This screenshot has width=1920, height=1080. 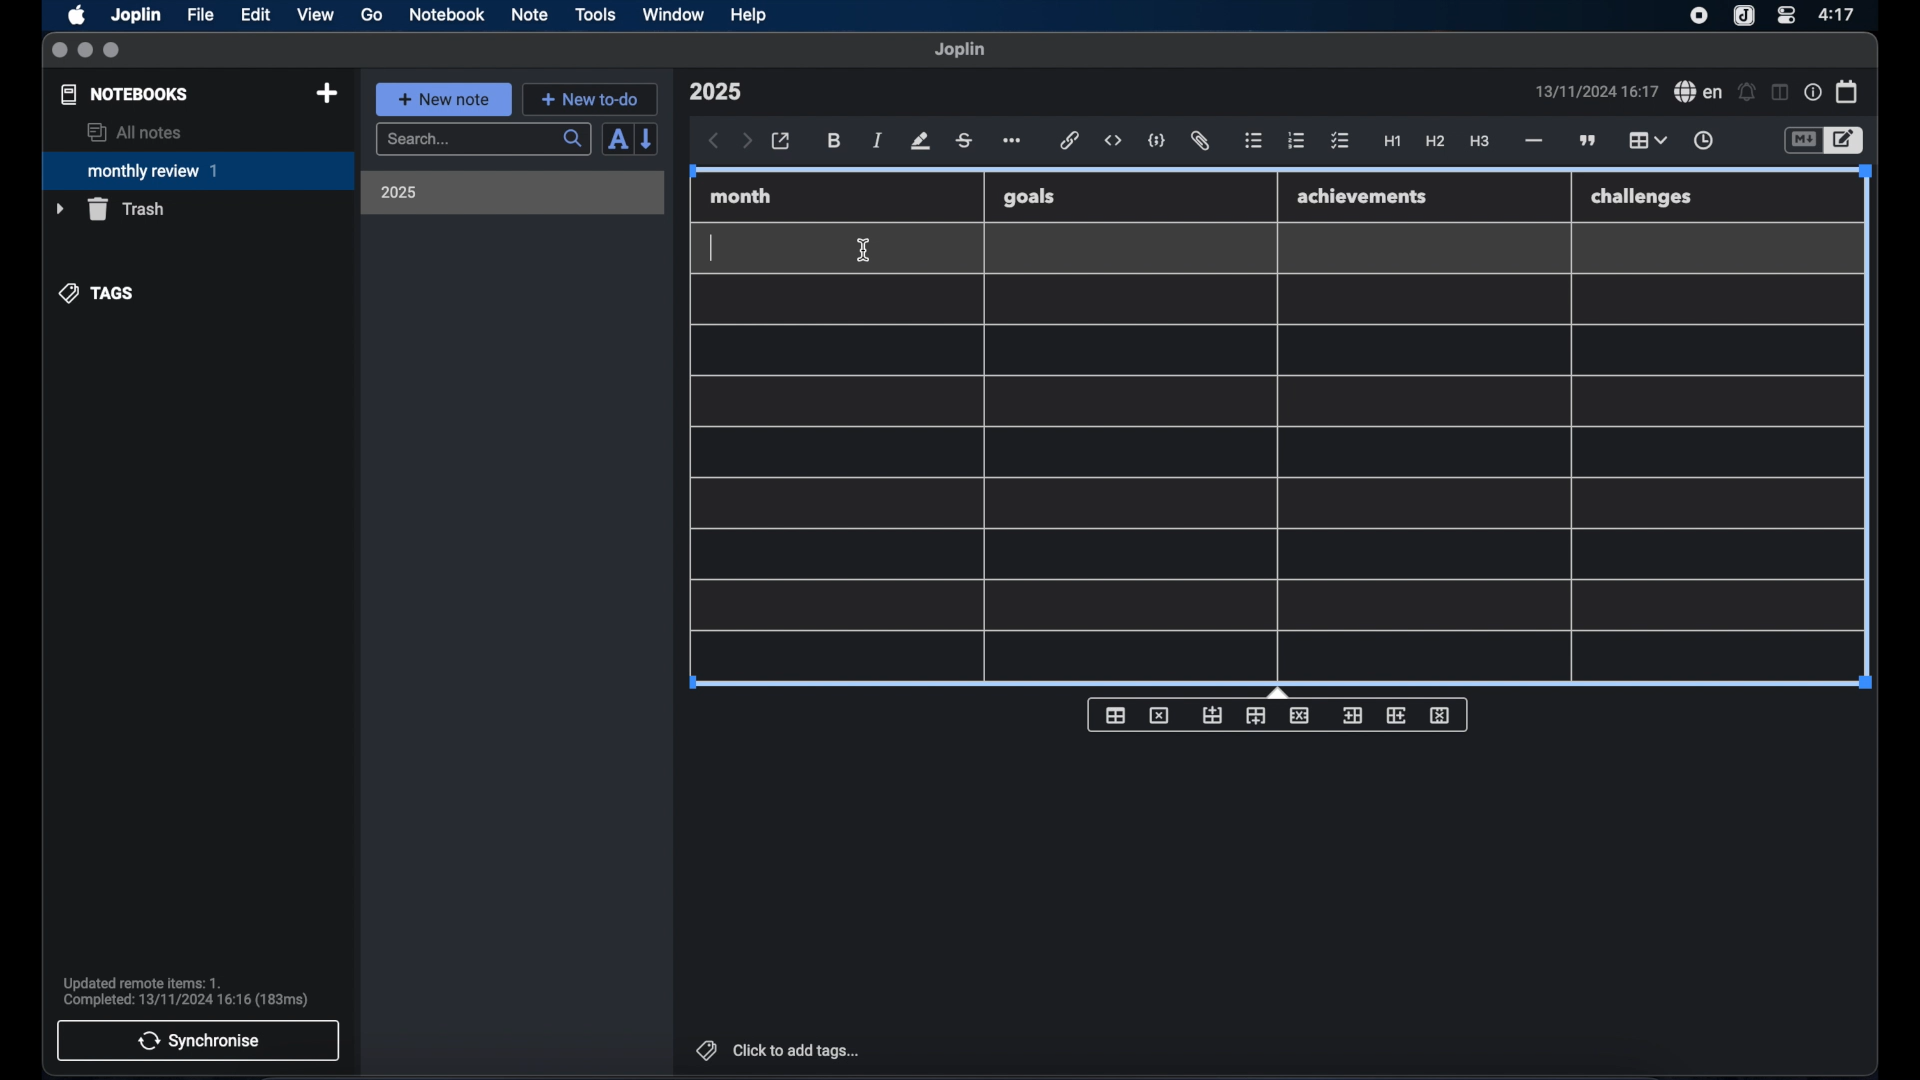 What do you see at coordinates (113, 51) in the screenshot?
I see `maximize` at bounding box center [113, 51].